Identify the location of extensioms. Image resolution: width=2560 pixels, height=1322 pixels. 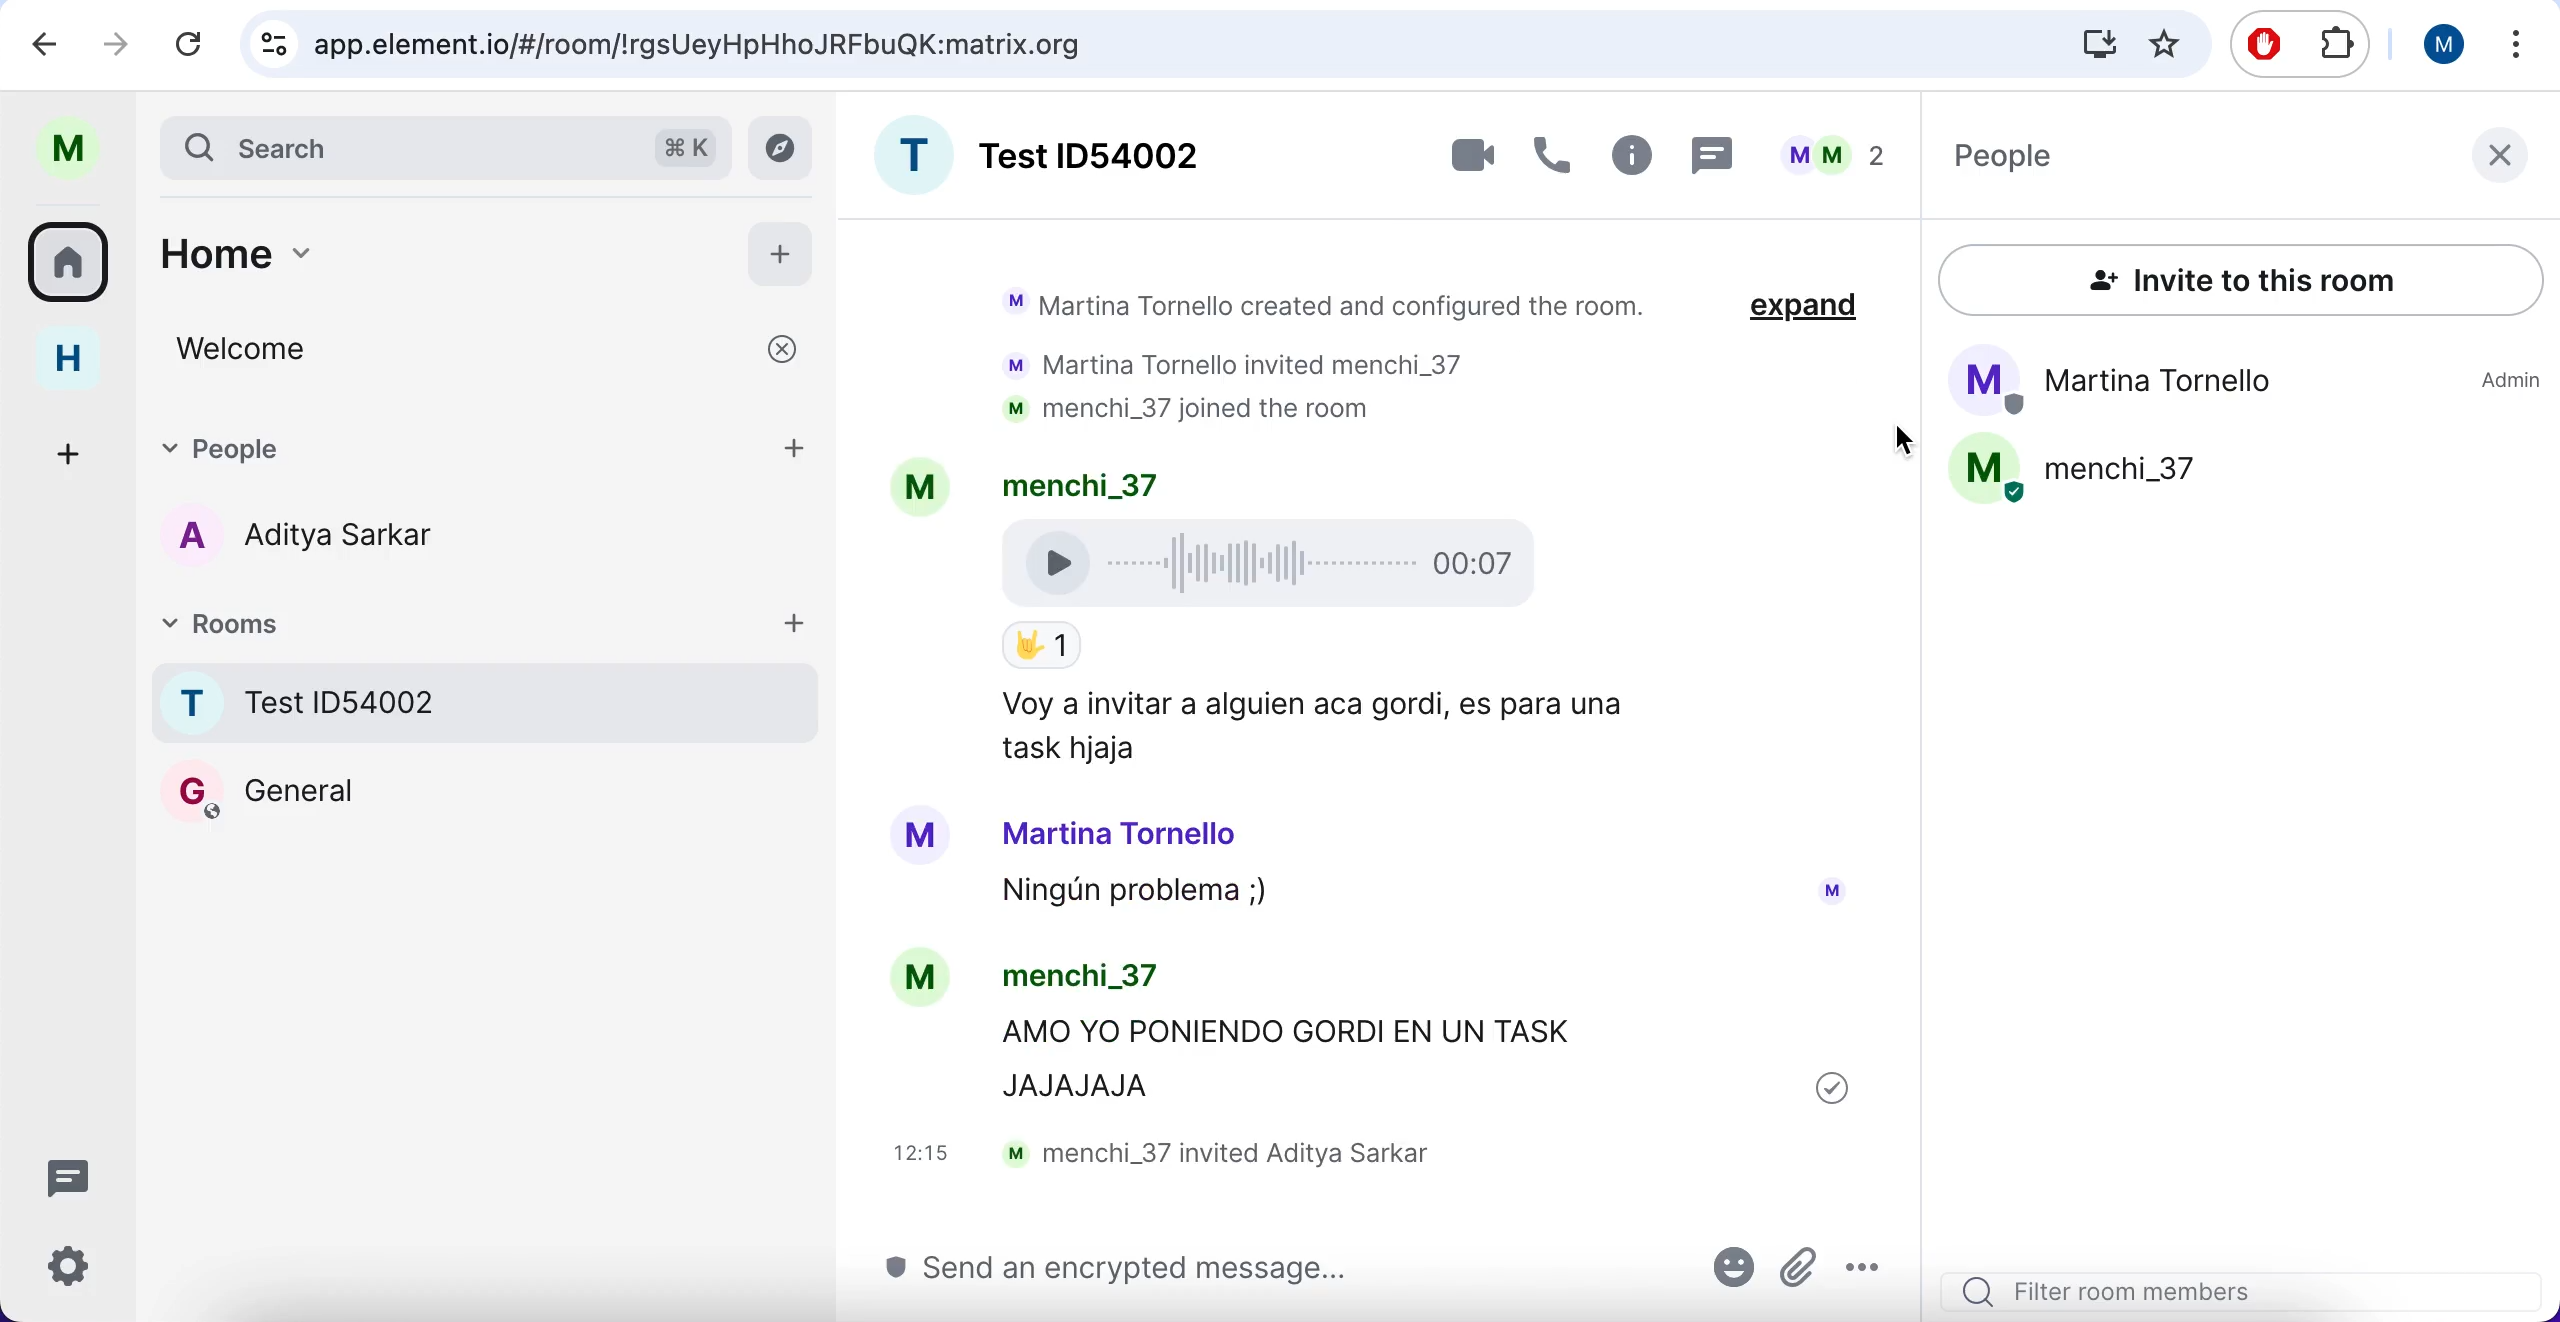
(2334, 49).